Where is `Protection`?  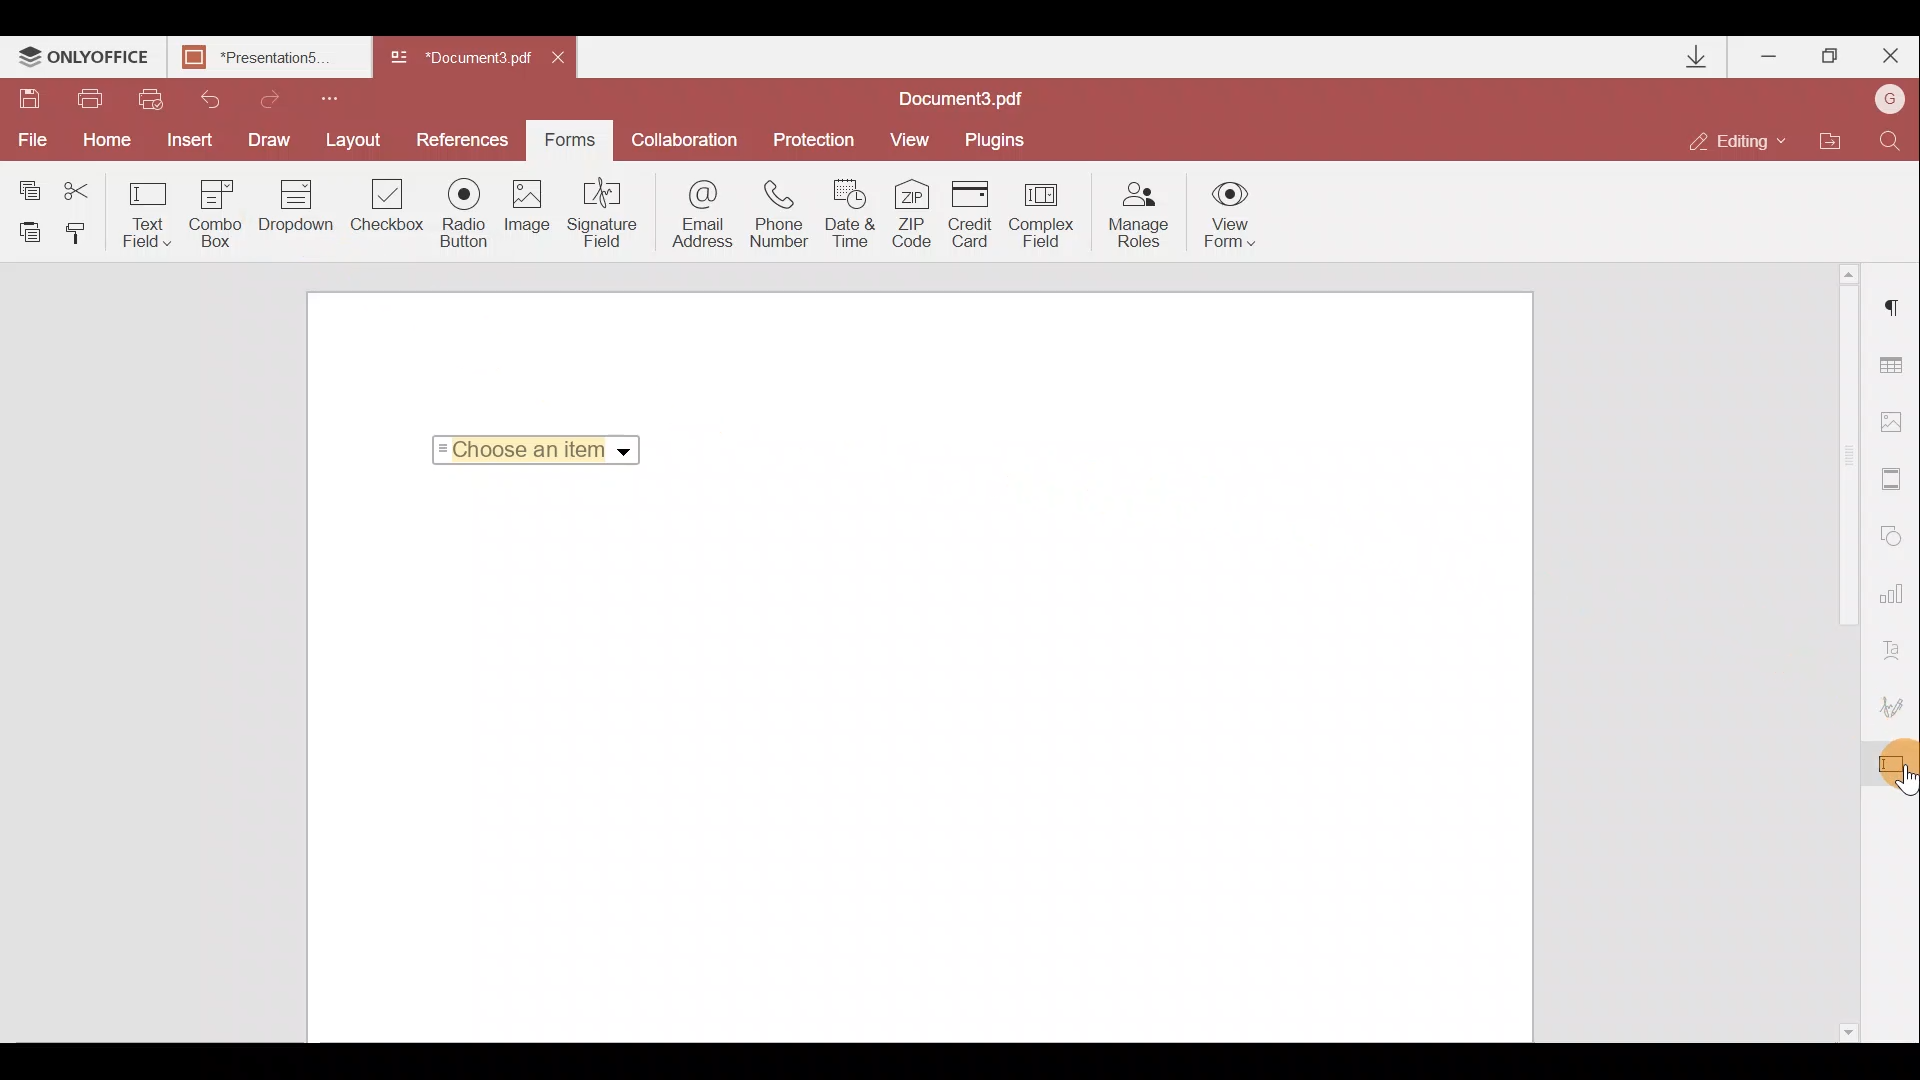
Protection is located at coordinates (809, 142).